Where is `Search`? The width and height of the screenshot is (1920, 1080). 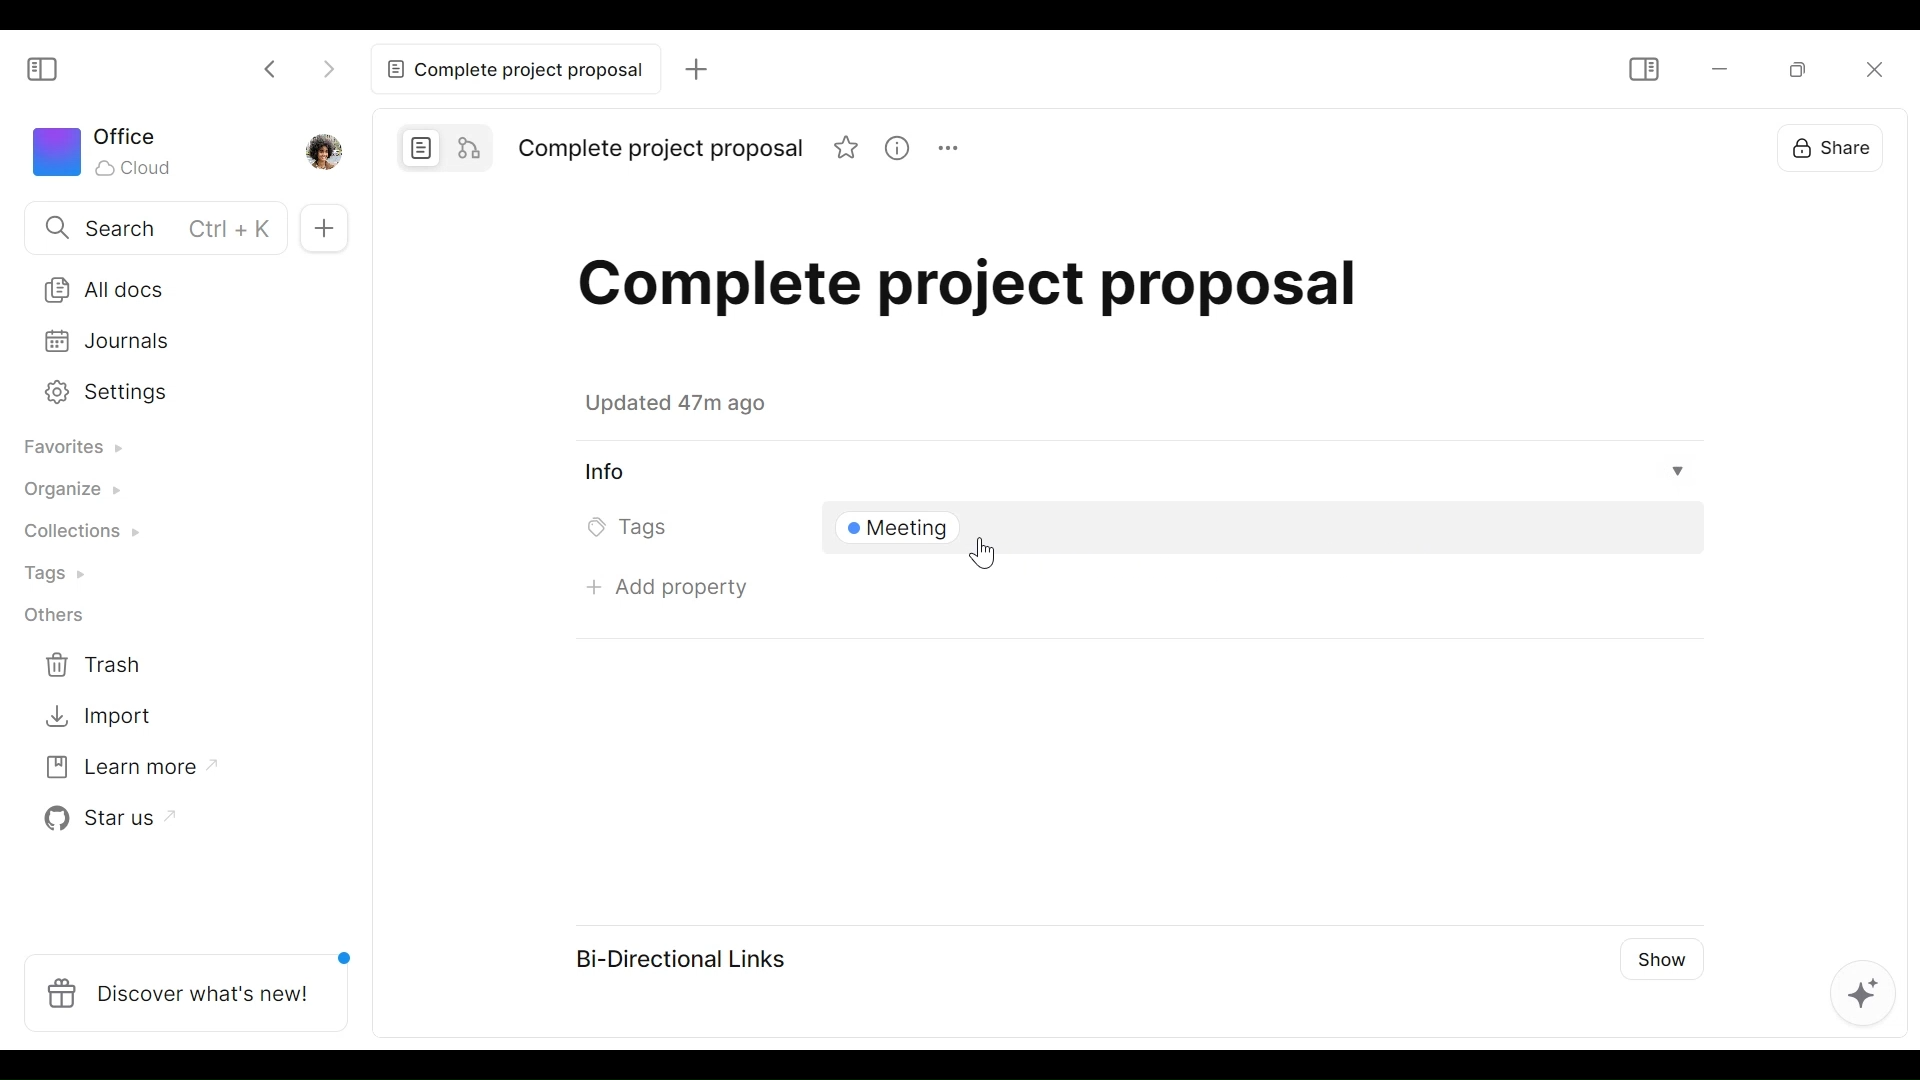 Search is located at coordinates (148, 227).